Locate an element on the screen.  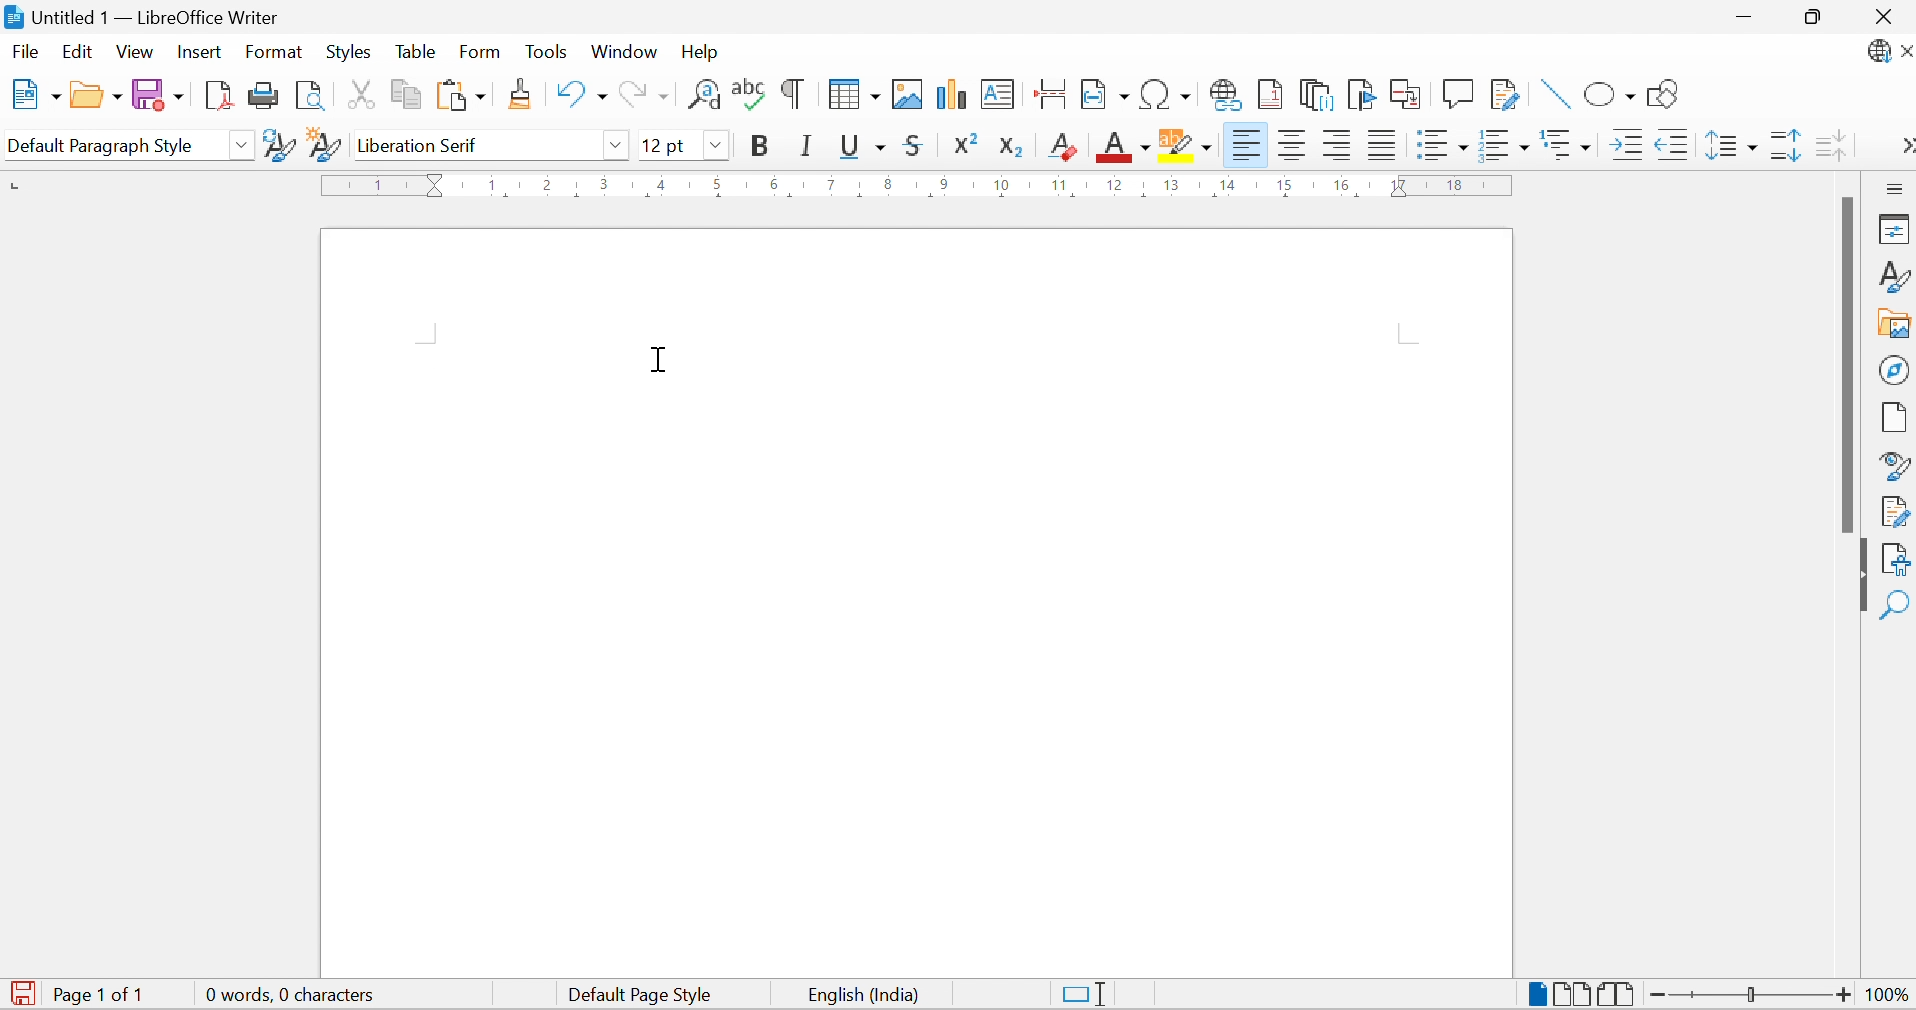
New is located at coordinates (32, 93).